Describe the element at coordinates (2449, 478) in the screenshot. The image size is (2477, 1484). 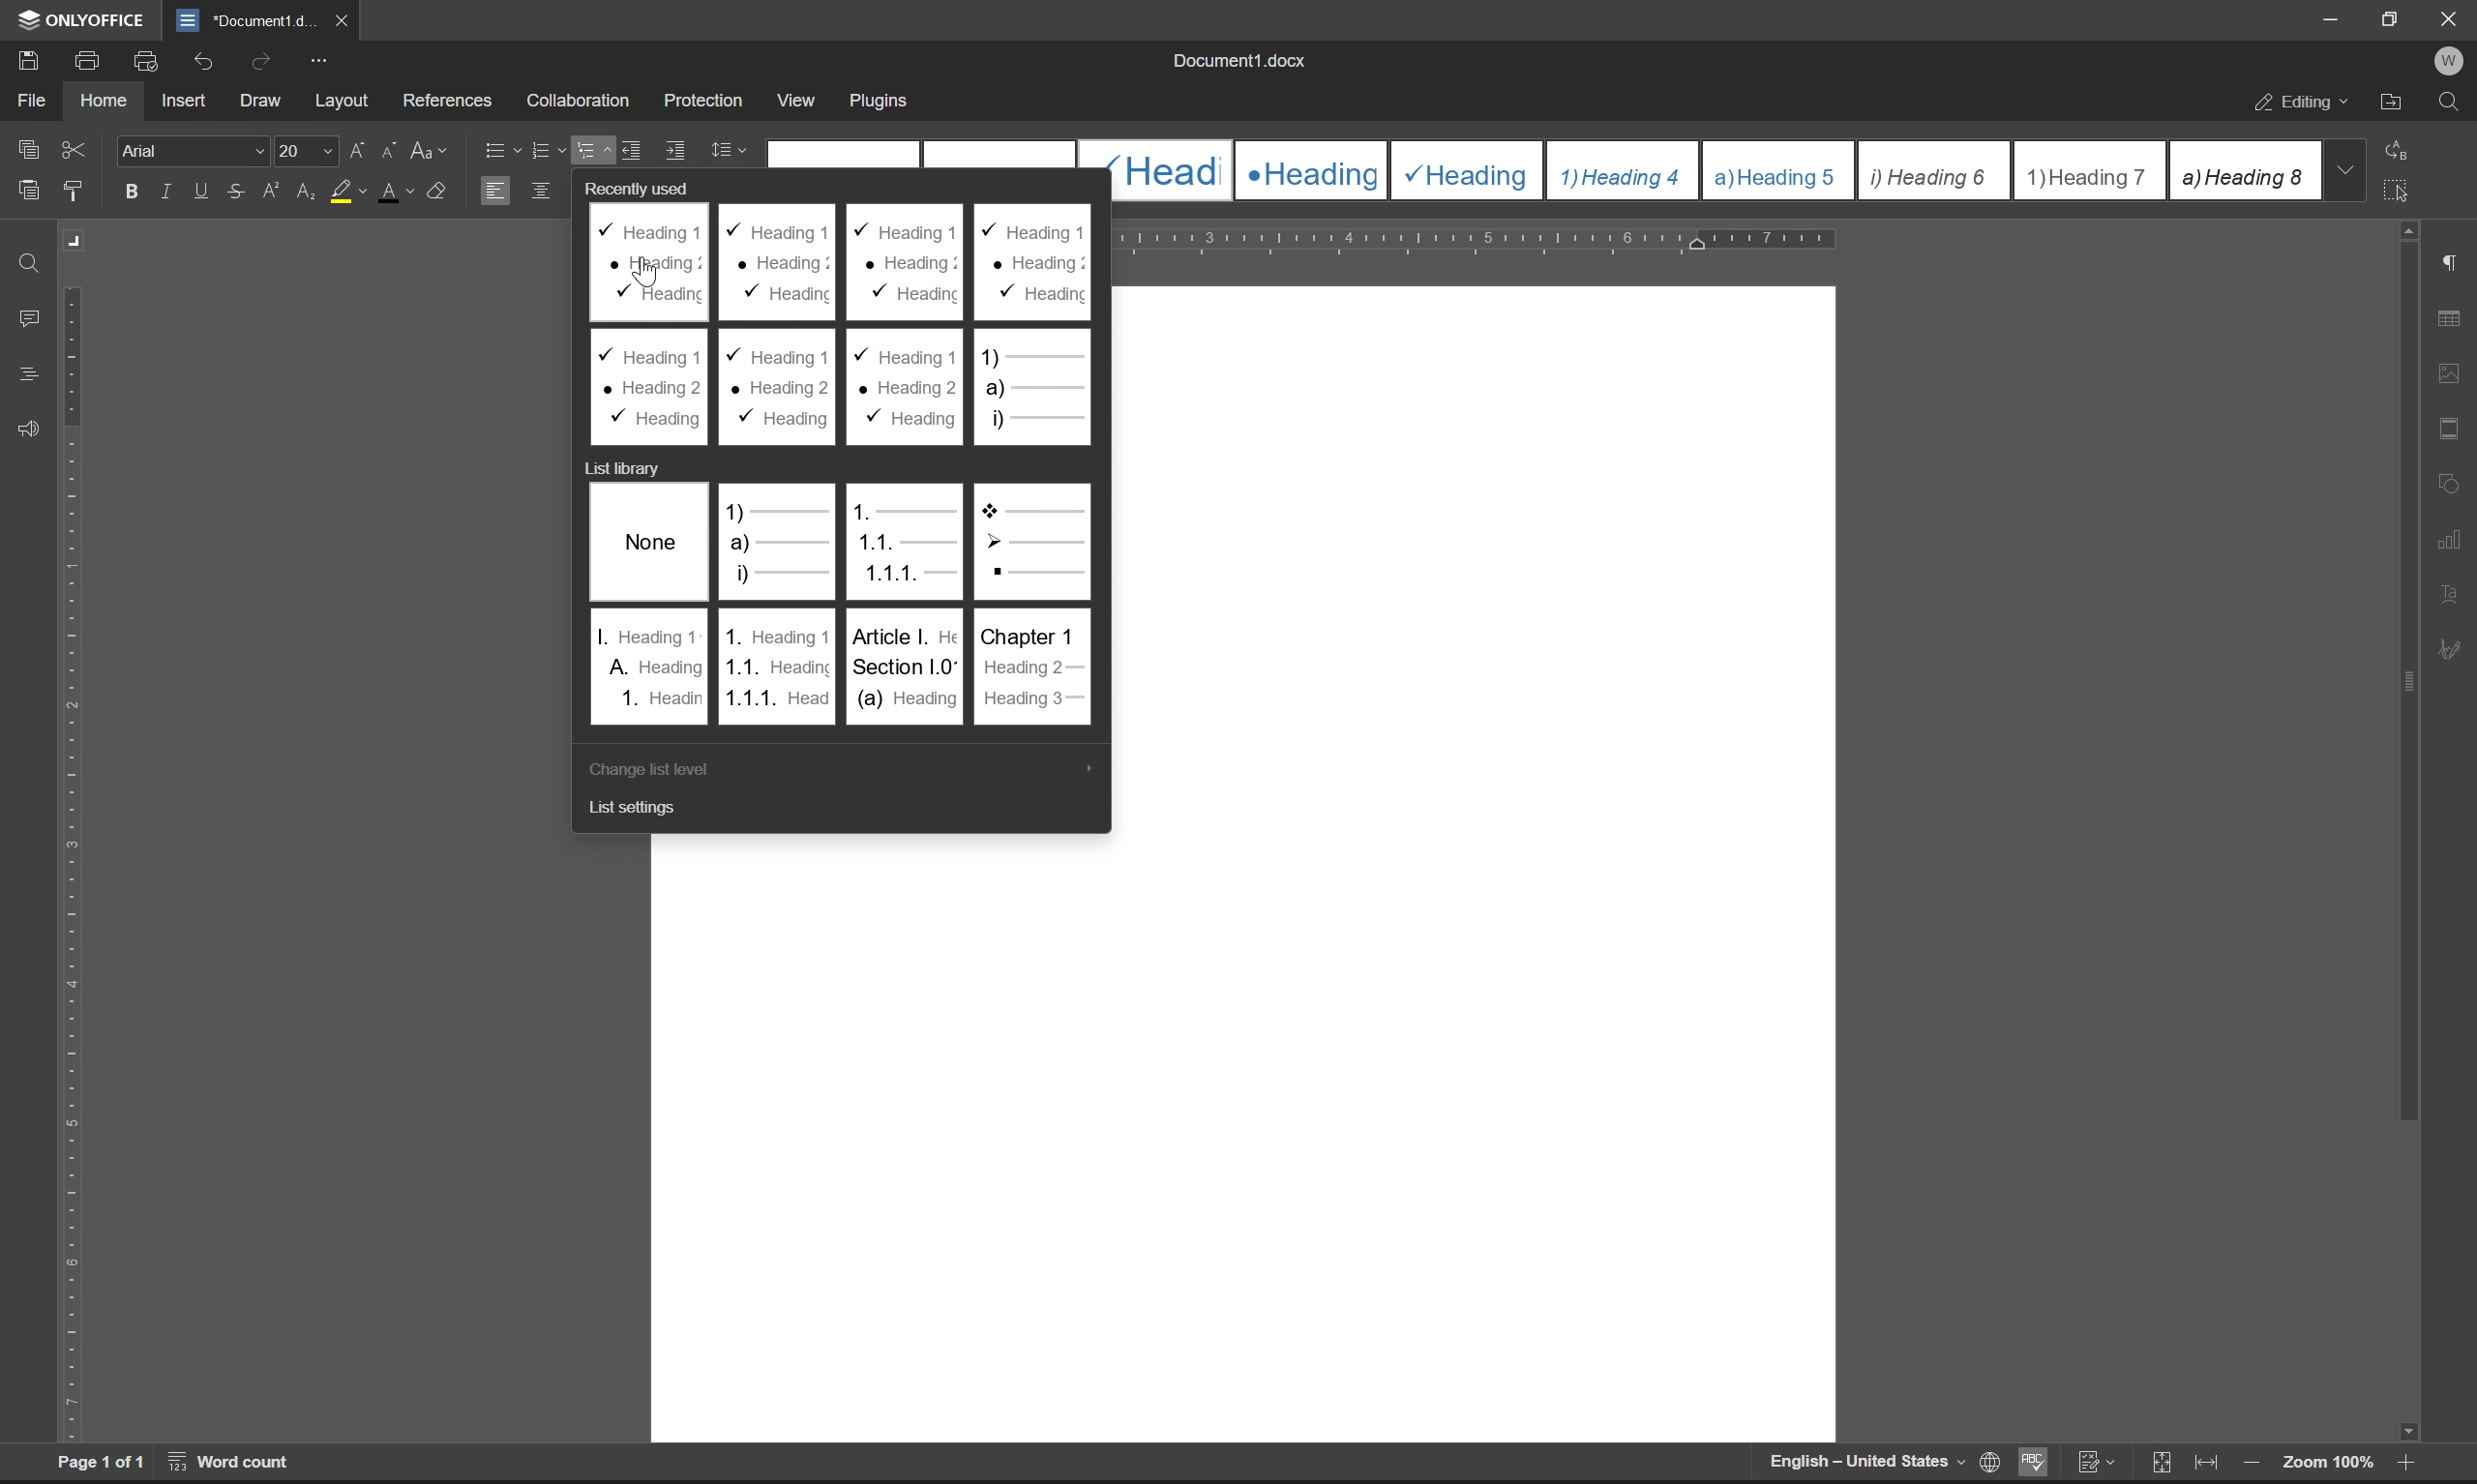
I see `shape settings` at that location.